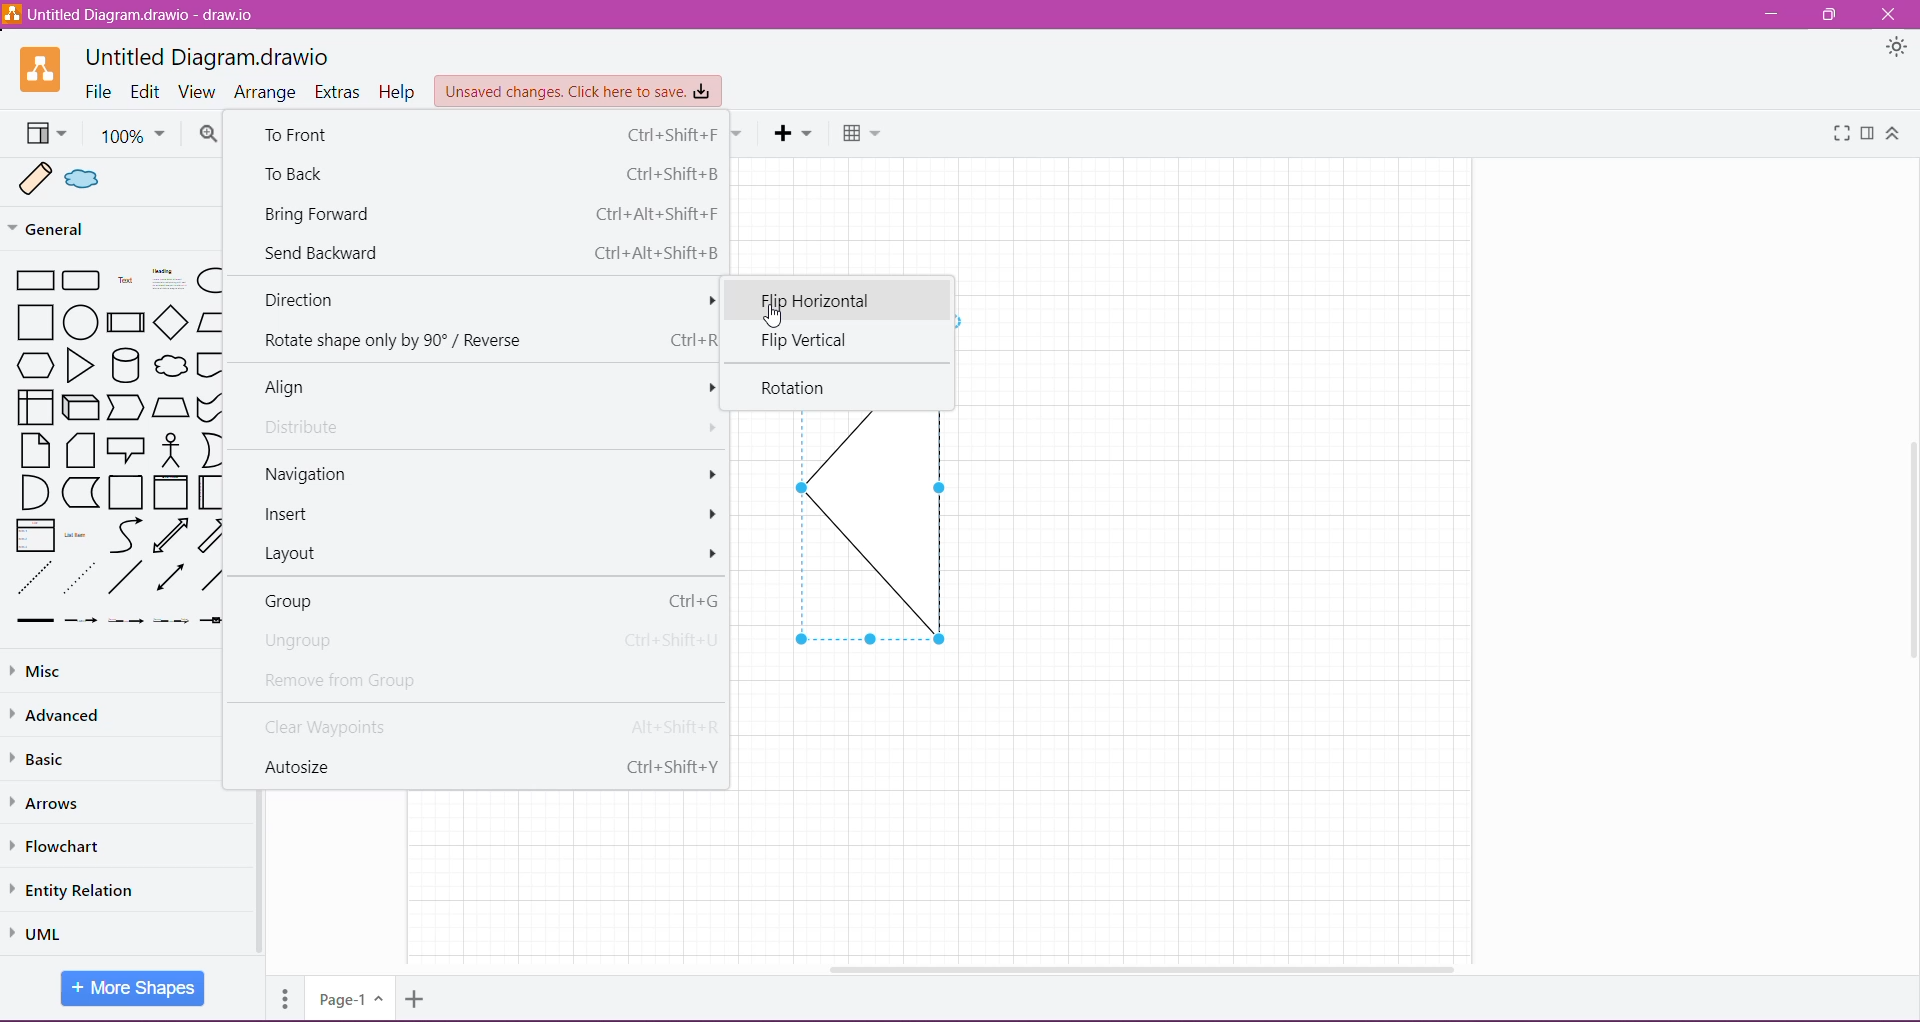 The width and height of the screenshot is (1920, 1022). What do you see at coordinates (492, 176) in the screenshot?
I see `To Back Ctrl+Shift+B` at bounding box center [492, 176].